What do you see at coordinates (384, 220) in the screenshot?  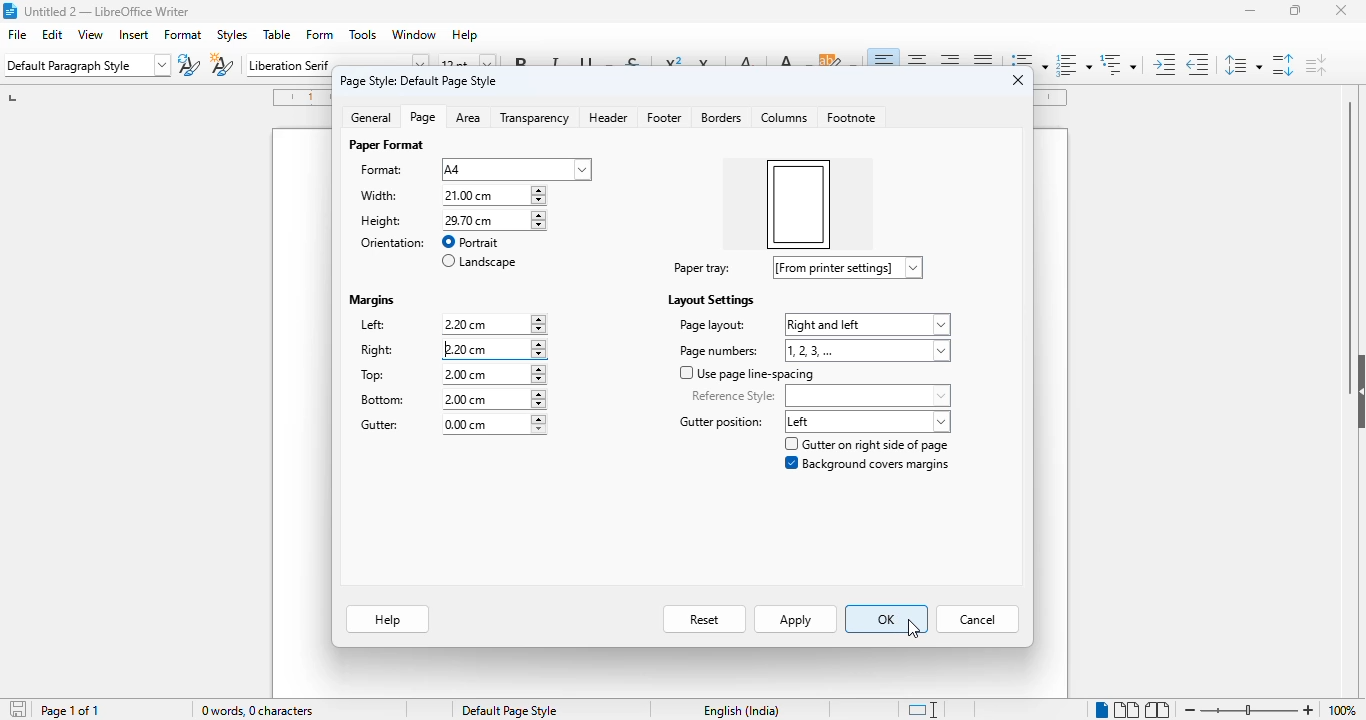 I see `height: 29.70 cm` at bounding box center [384, 220].